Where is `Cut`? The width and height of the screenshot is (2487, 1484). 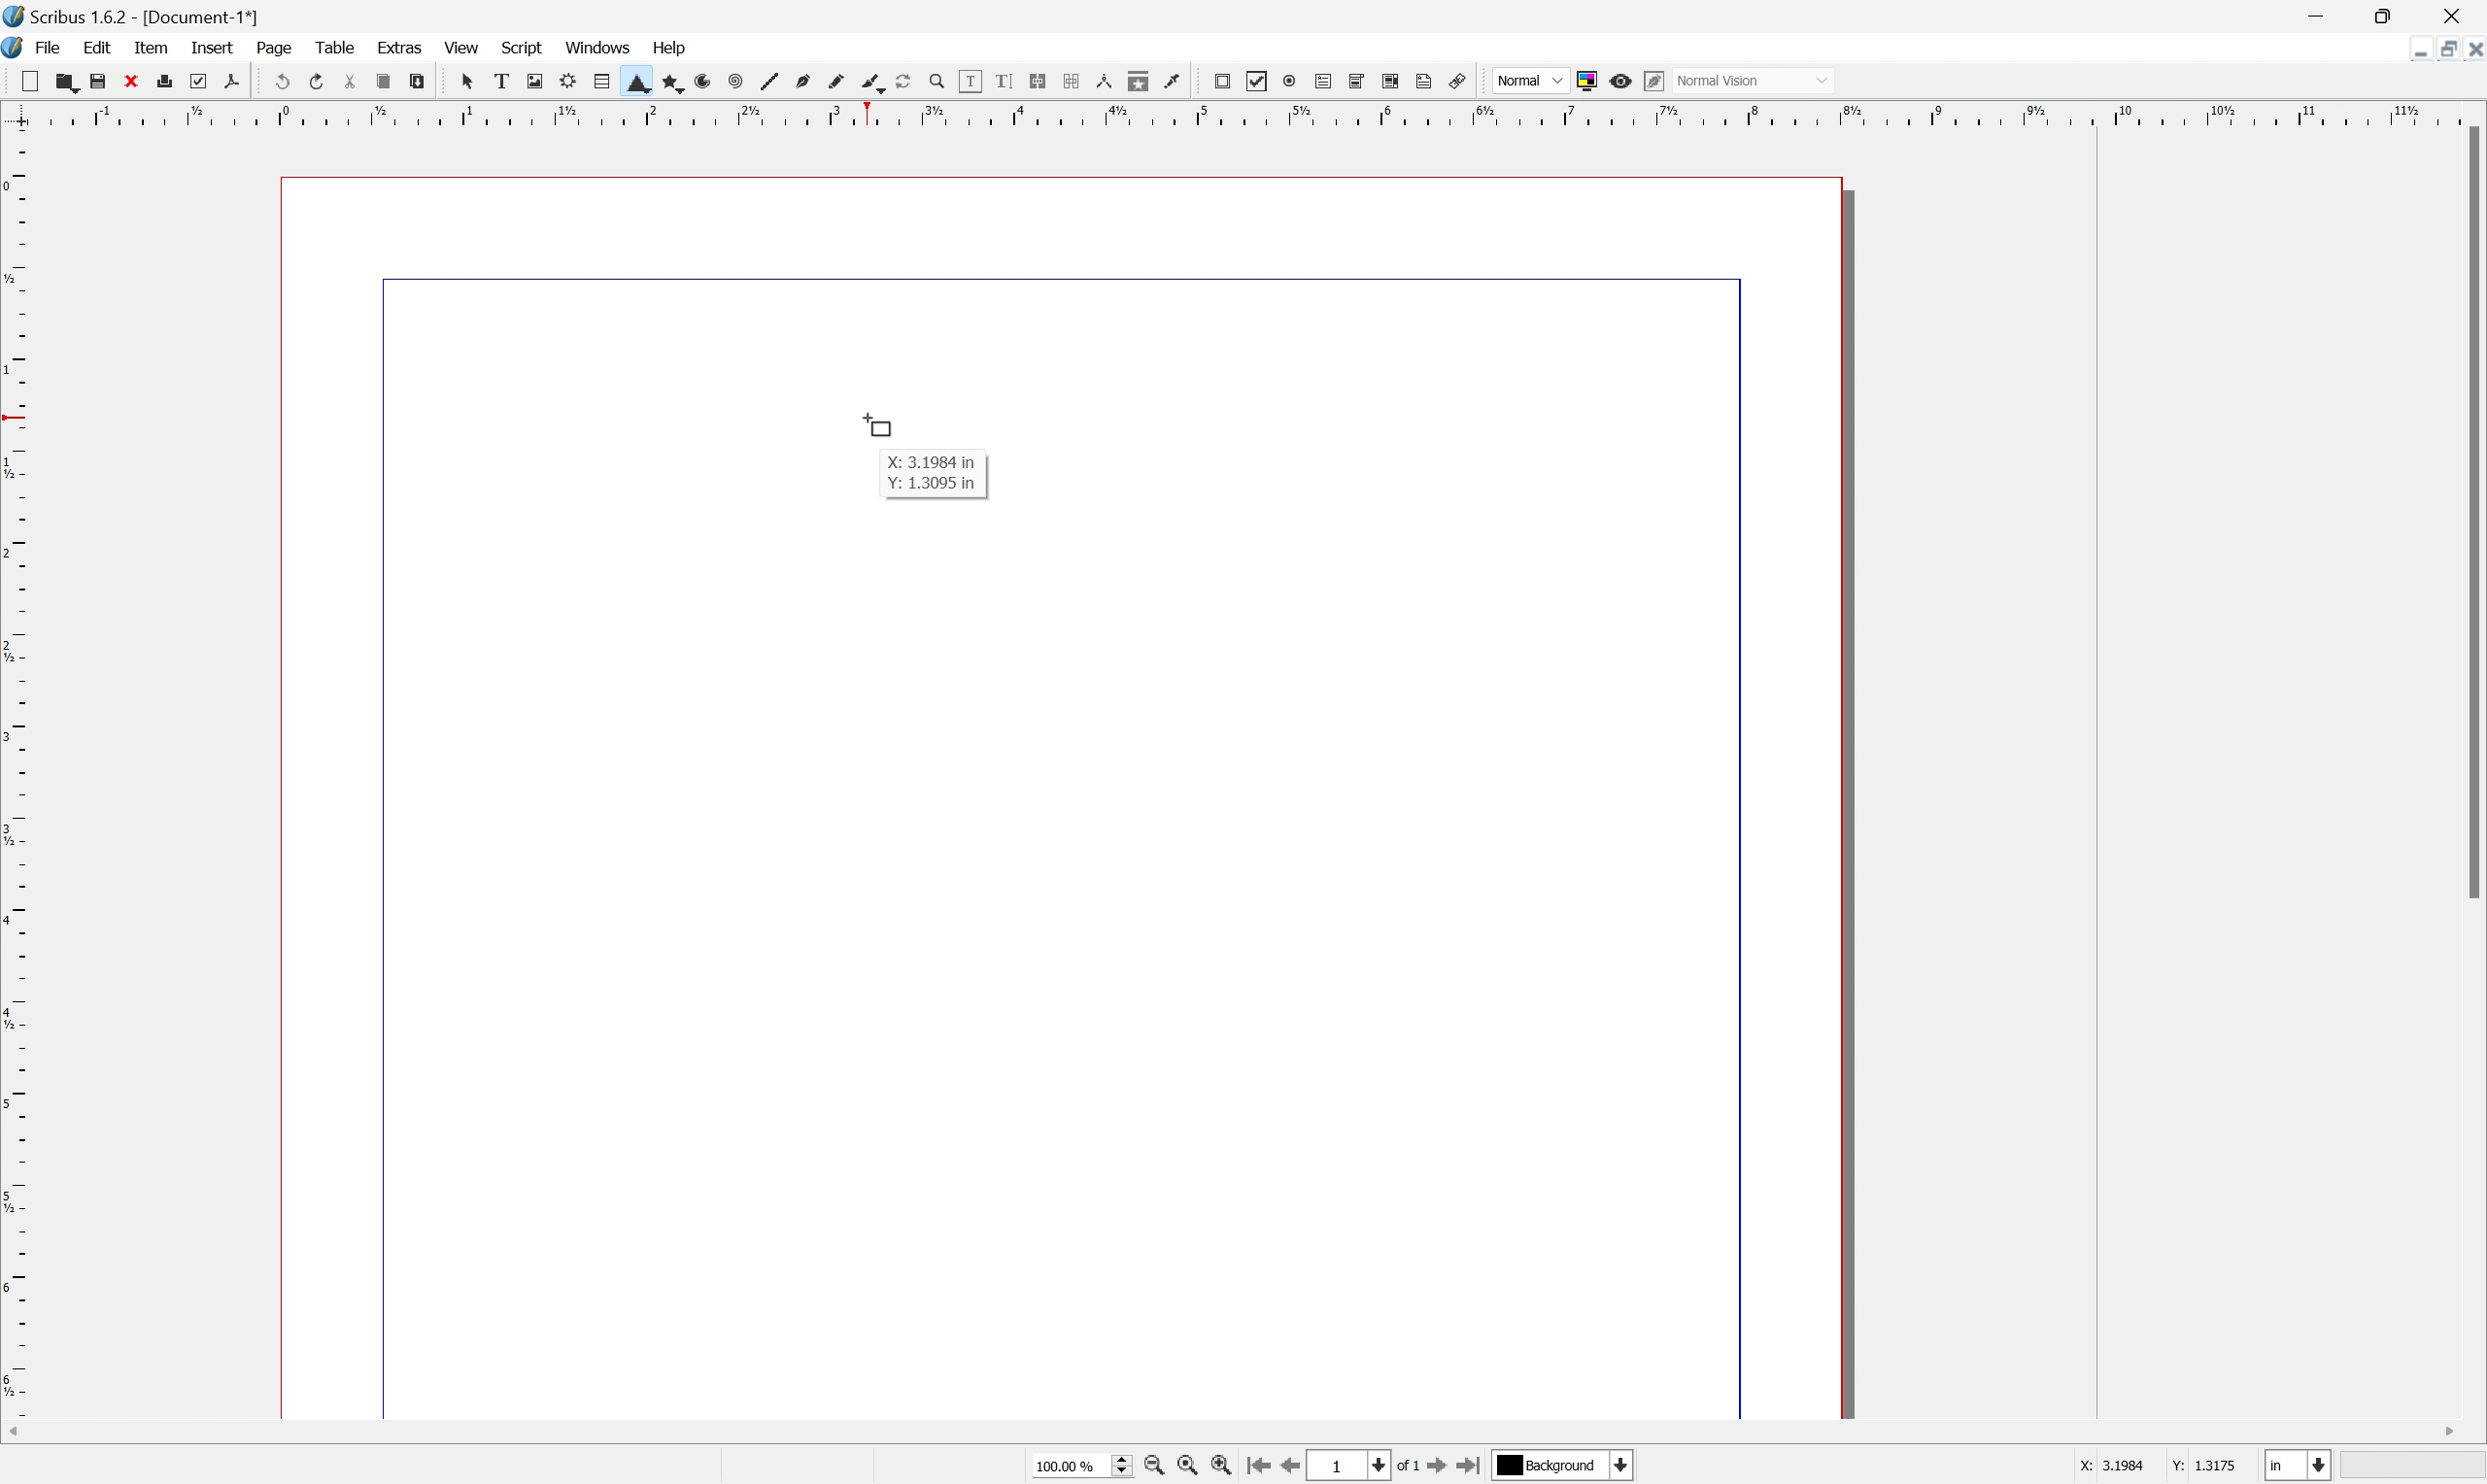 Cut is located at coordinates (347, 82).